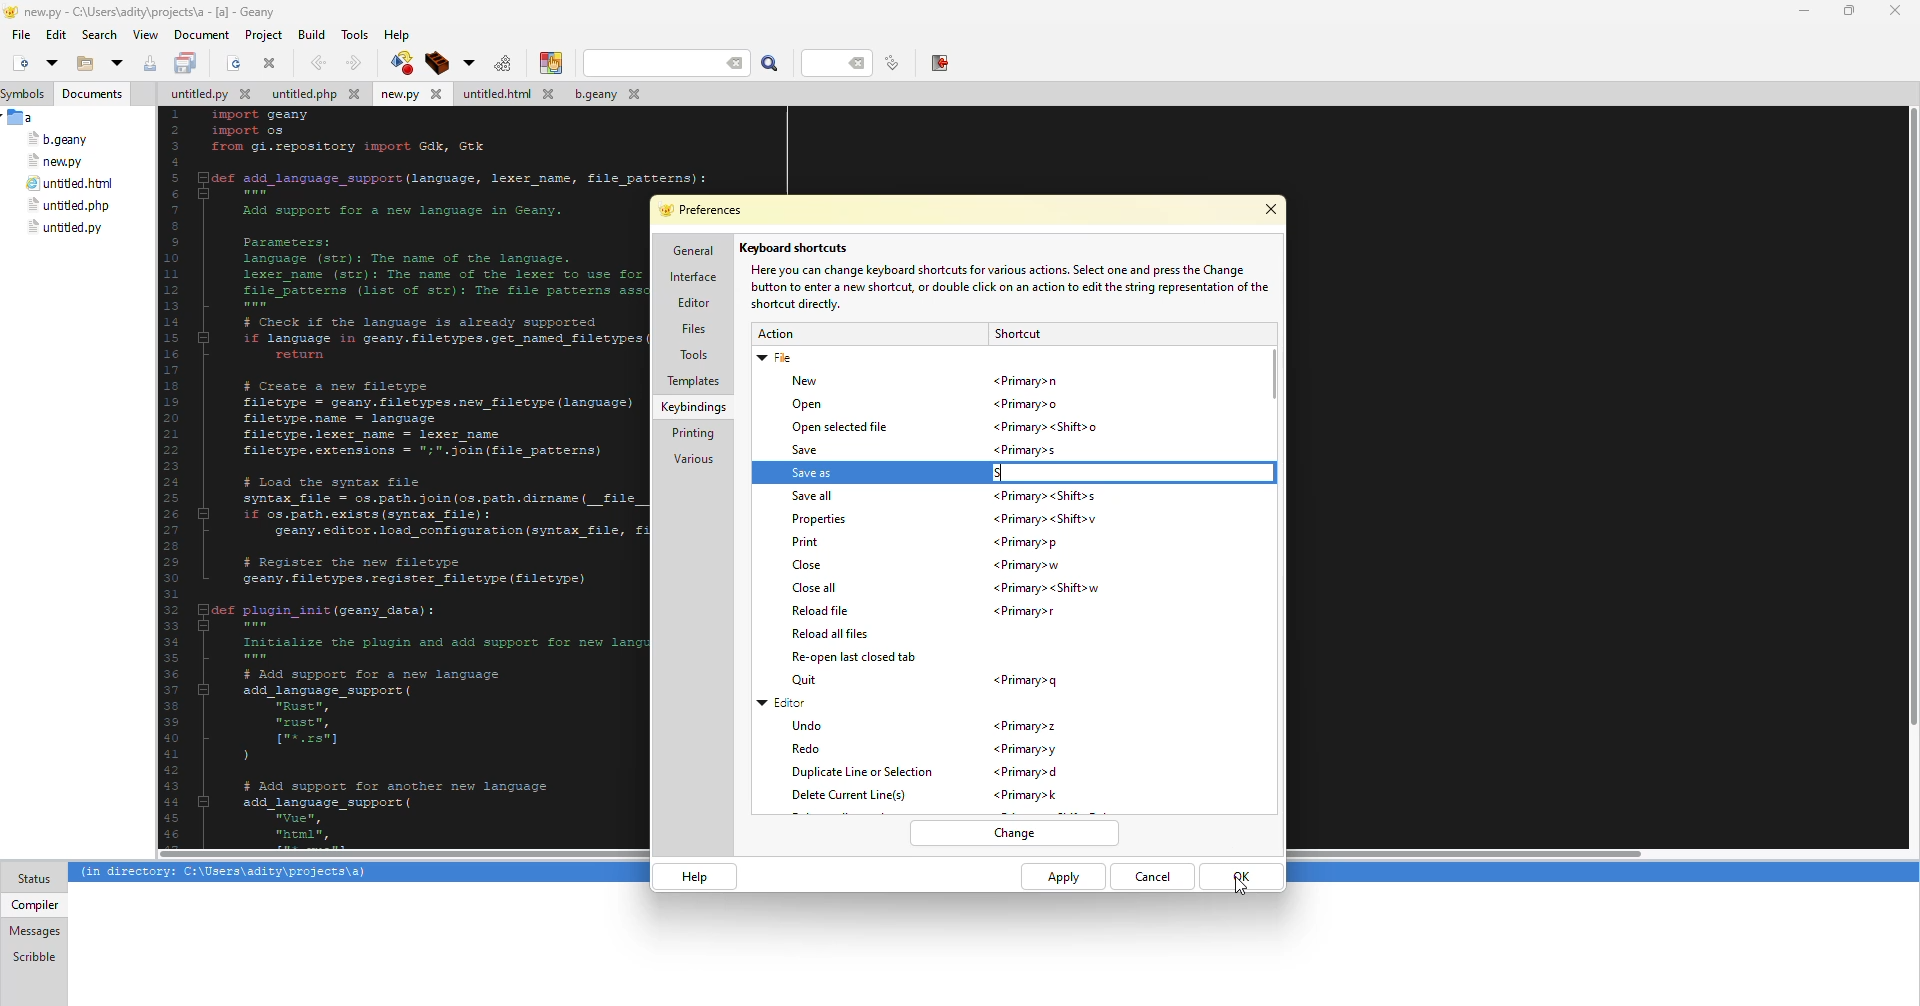 This screenshot has width=1920, height=1006. I want to click on info, so click(1005, 287).